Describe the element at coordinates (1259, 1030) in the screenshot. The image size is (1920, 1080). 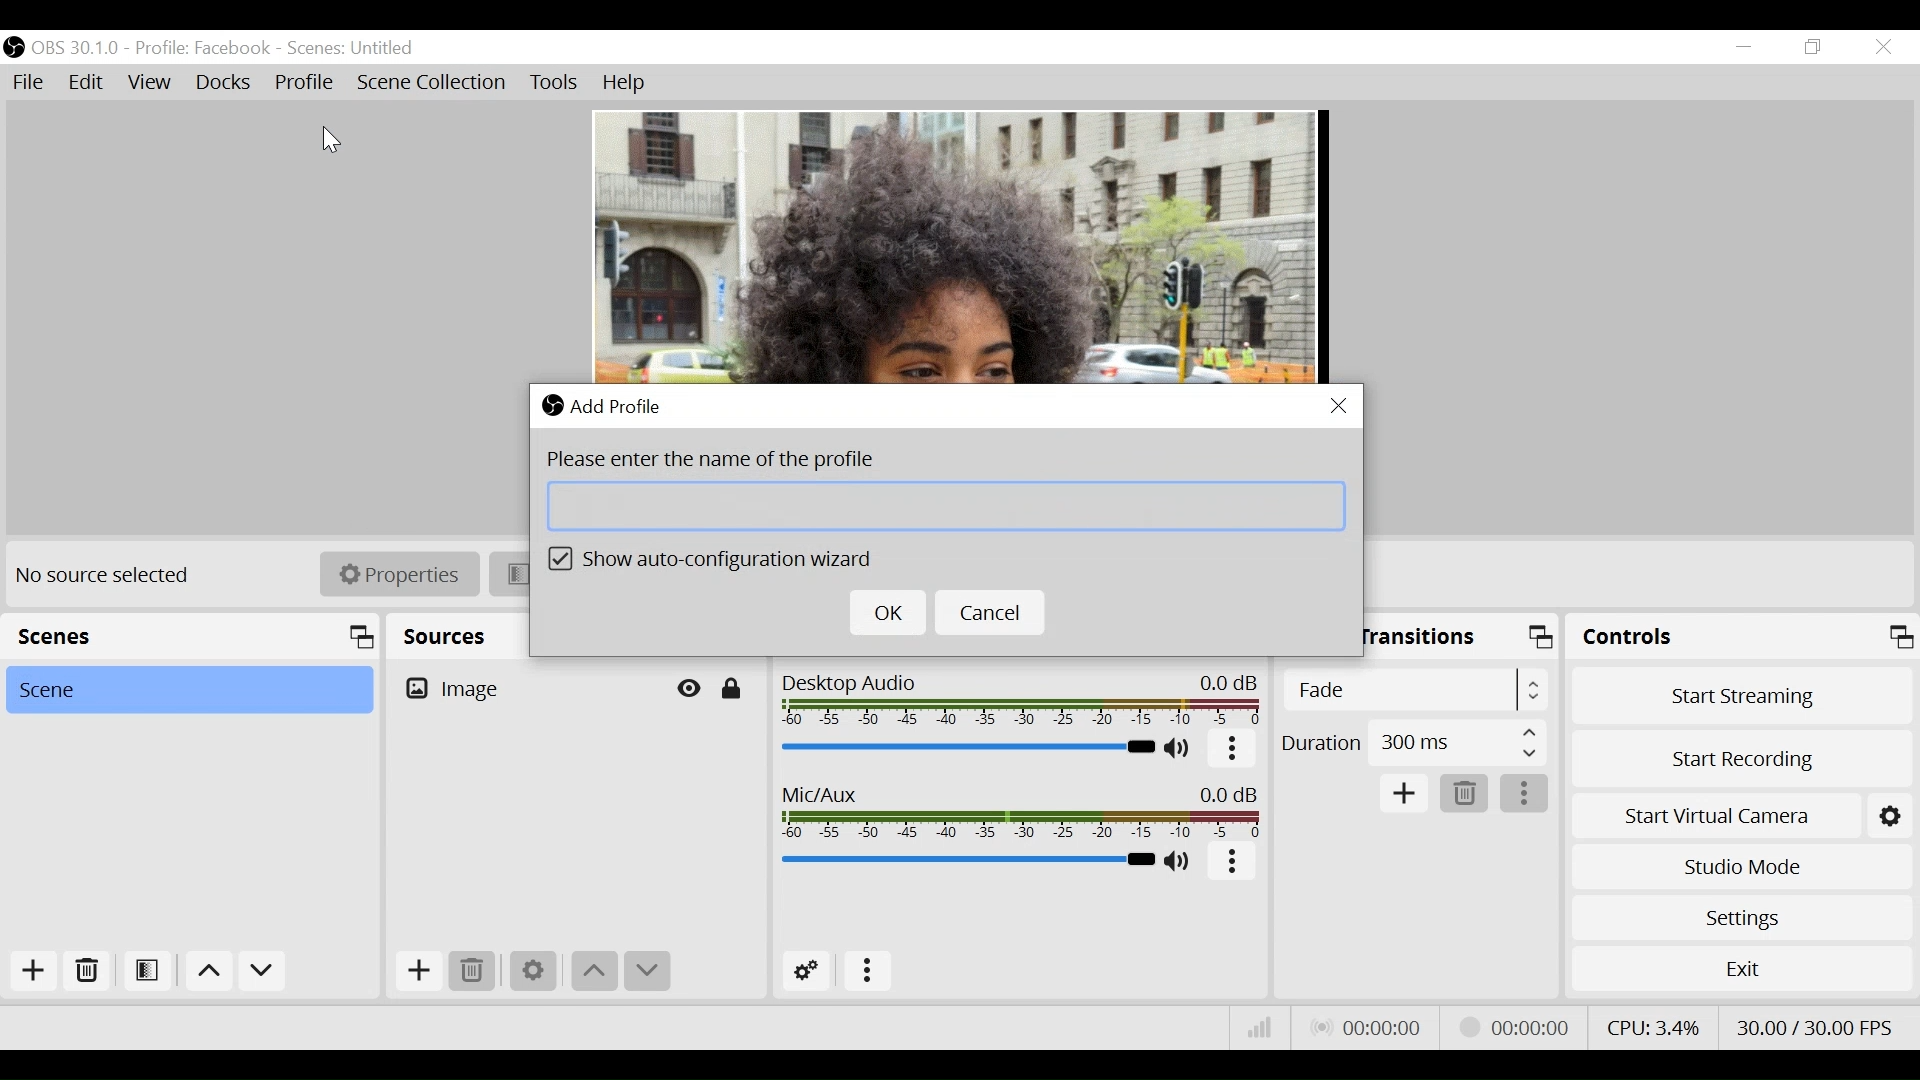
I see `Bitrate` at that location.